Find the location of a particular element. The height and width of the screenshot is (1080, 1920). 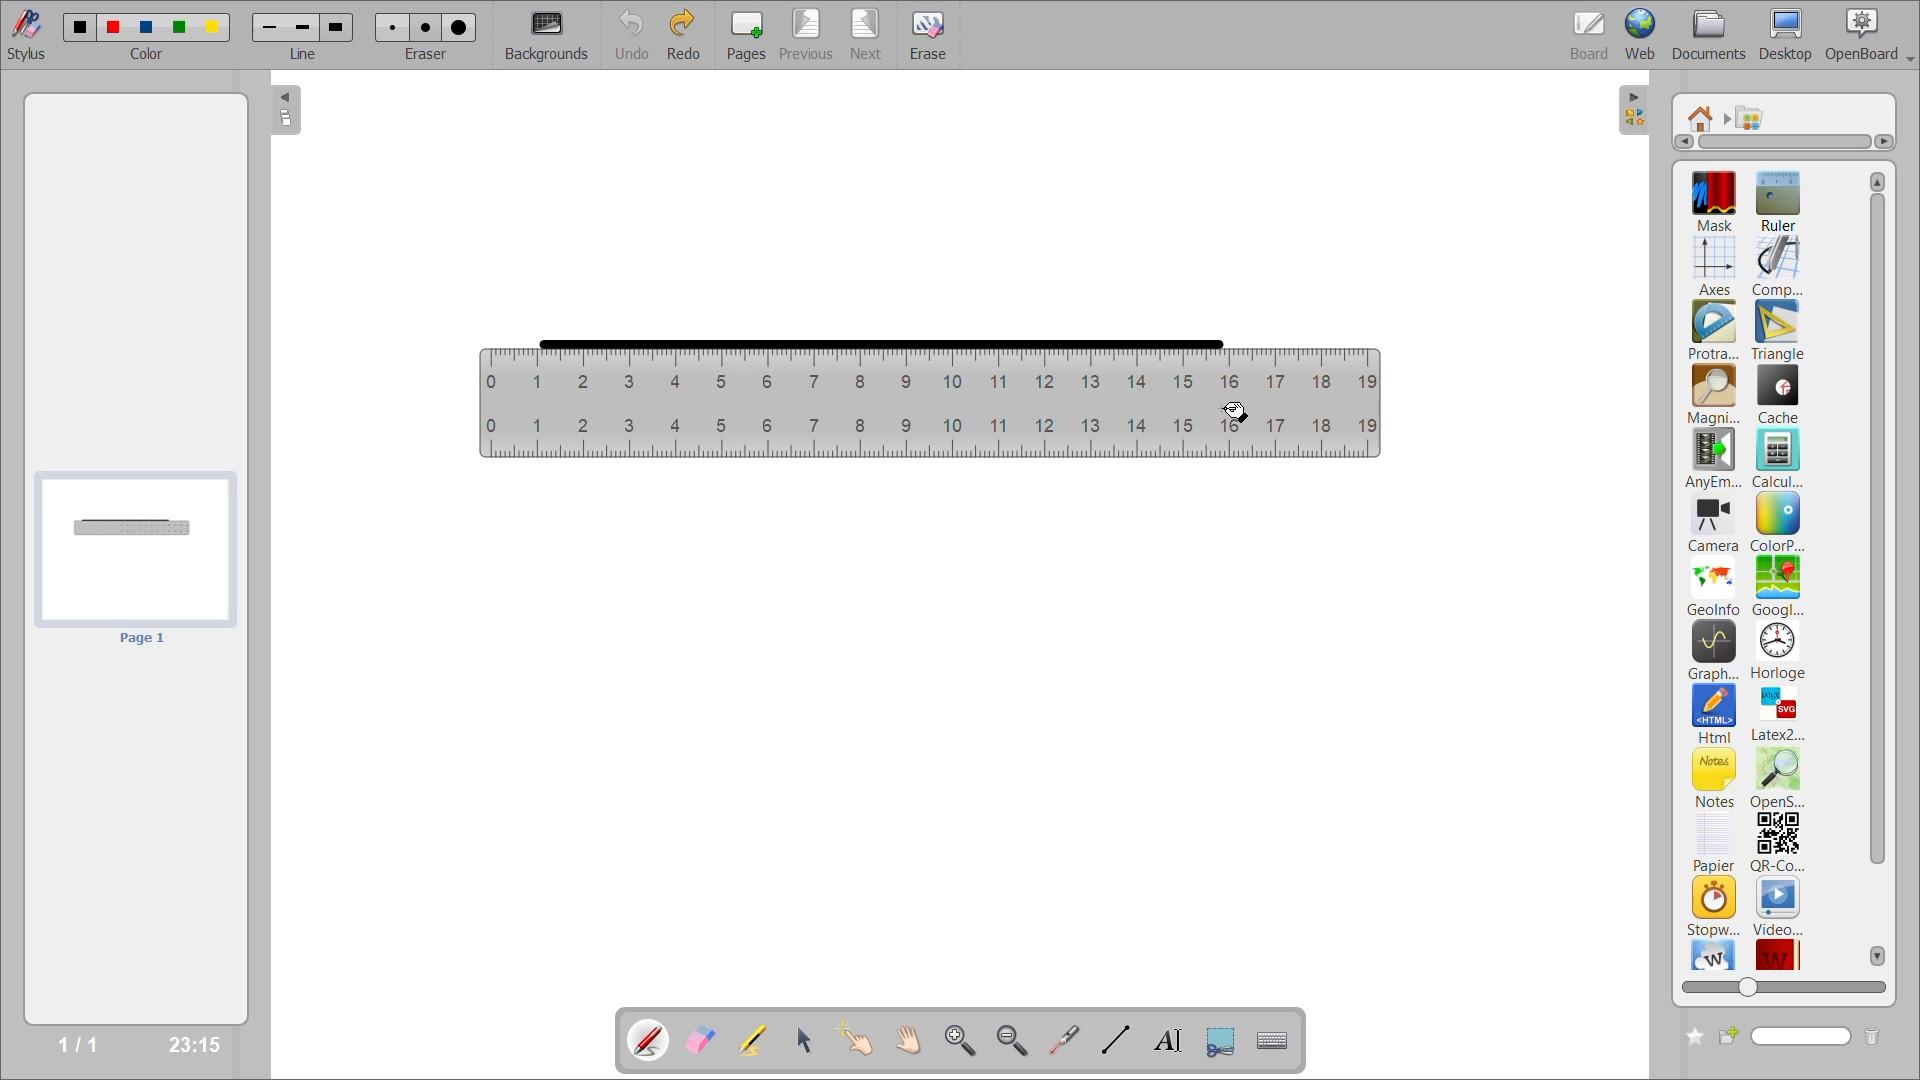

papier is located at coordinates (1713, 842).